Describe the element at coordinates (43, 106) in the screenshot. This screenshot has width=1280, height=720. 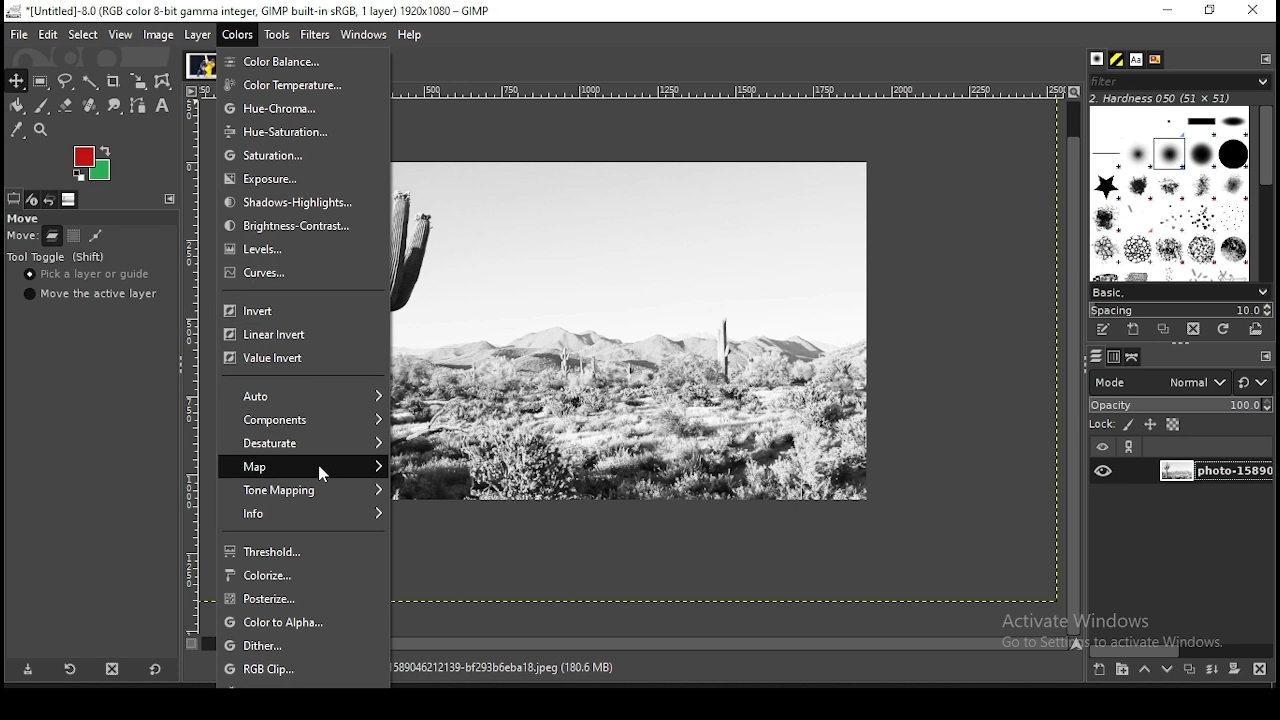
I see `paint brush tool` at that location.